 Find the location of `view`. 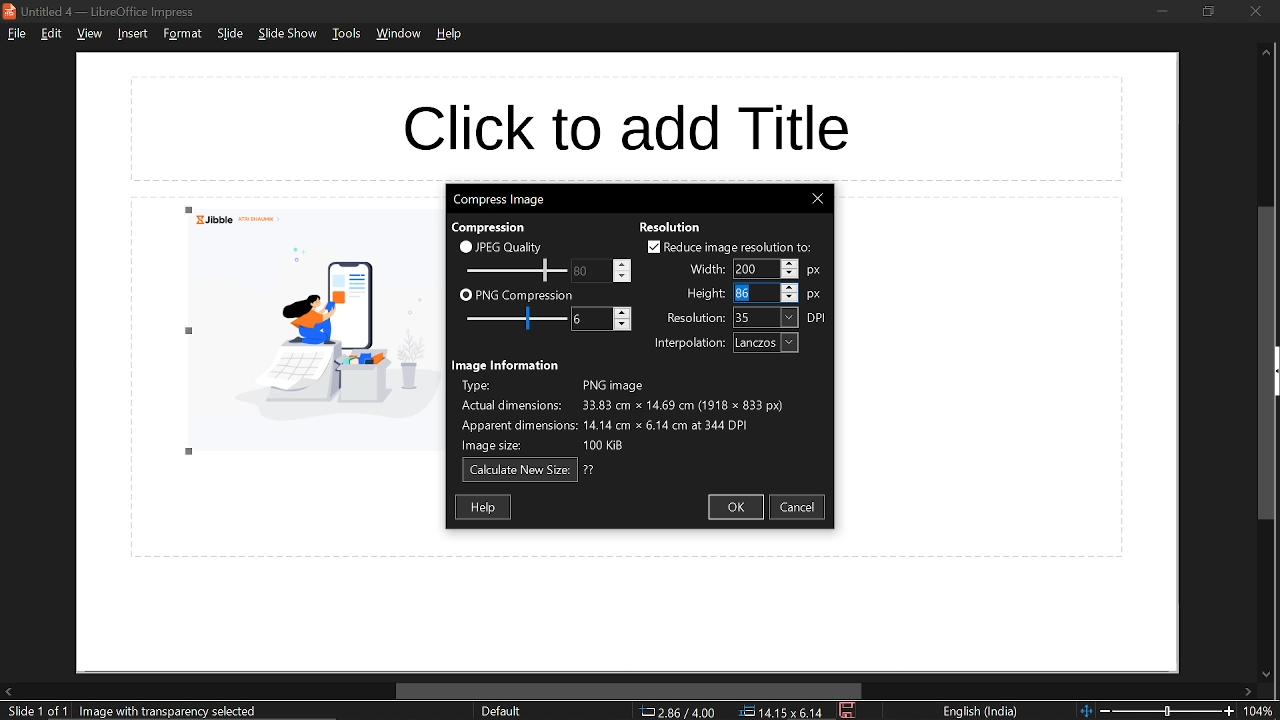

view is located at coordinates (89, 35).